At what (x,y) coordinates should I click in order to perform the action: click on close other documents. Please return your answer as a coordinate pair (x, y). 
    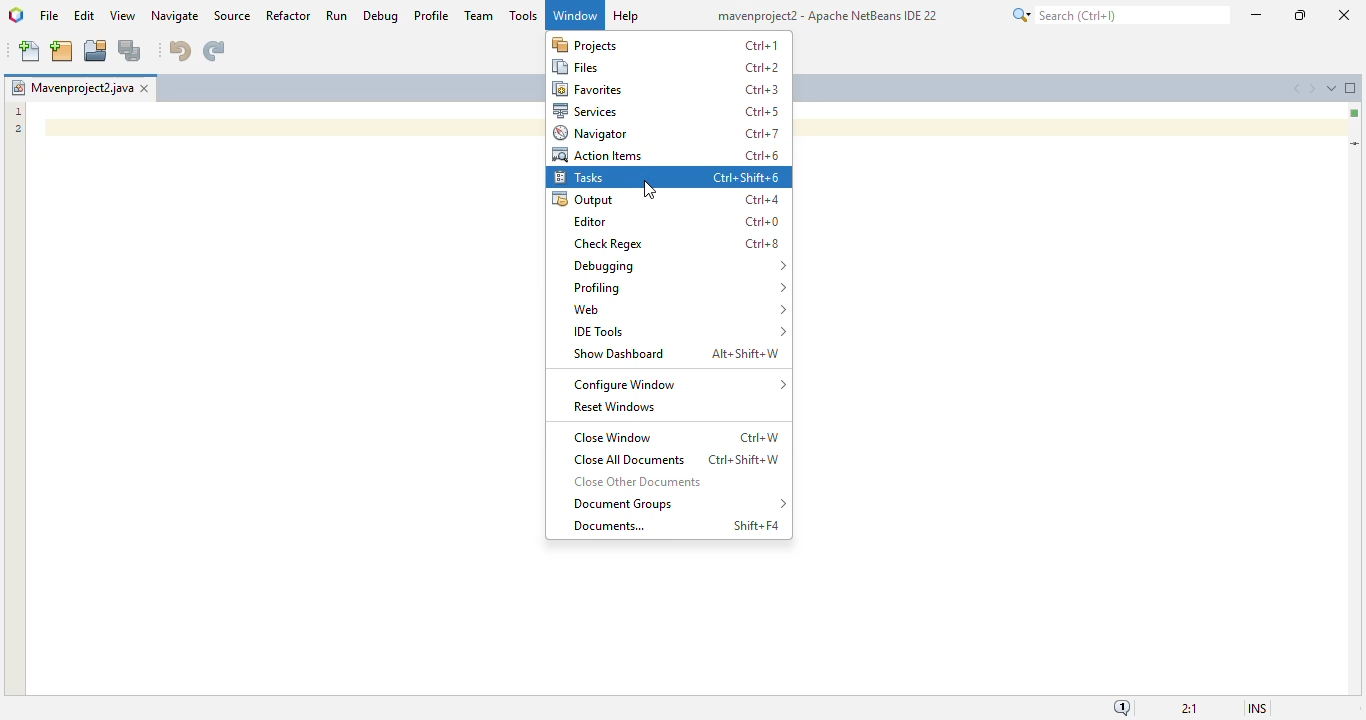
    Looking at the image, I should click on (639, 481).